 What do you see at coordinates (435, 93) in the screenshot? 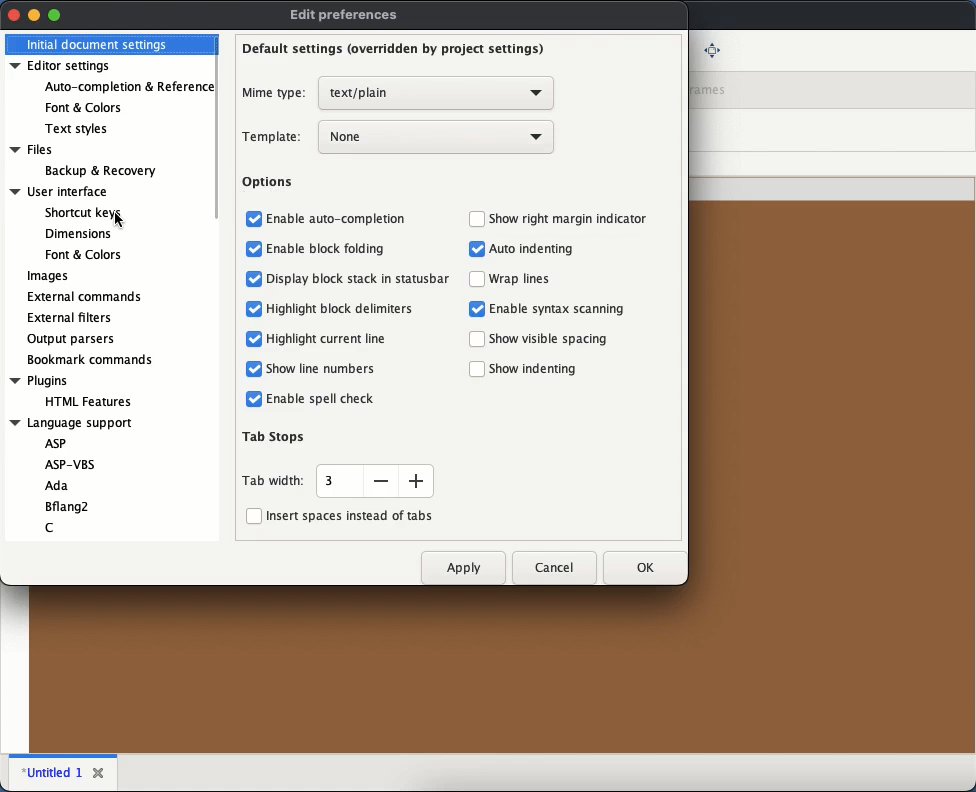
I see `text plain` at bounding box center [435, 93].